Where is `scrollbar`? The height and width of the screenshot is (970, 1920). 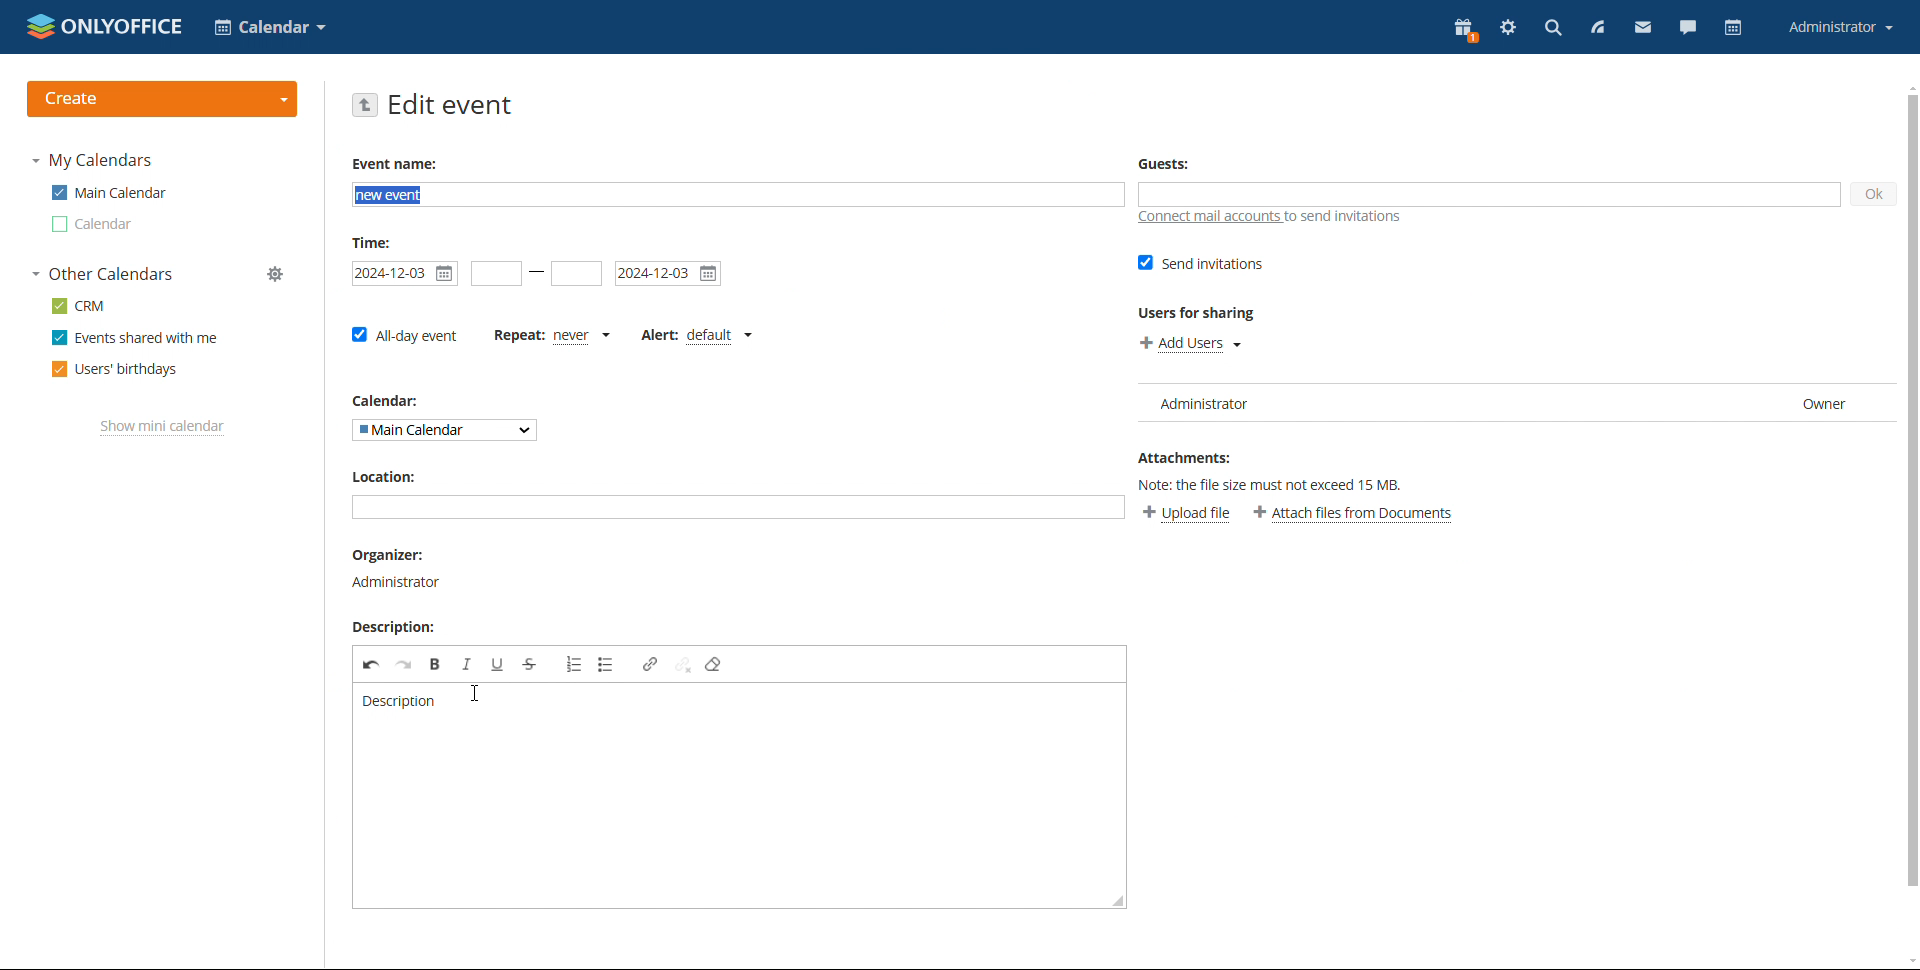 scrollbar is located at coordinates (1919, 495).